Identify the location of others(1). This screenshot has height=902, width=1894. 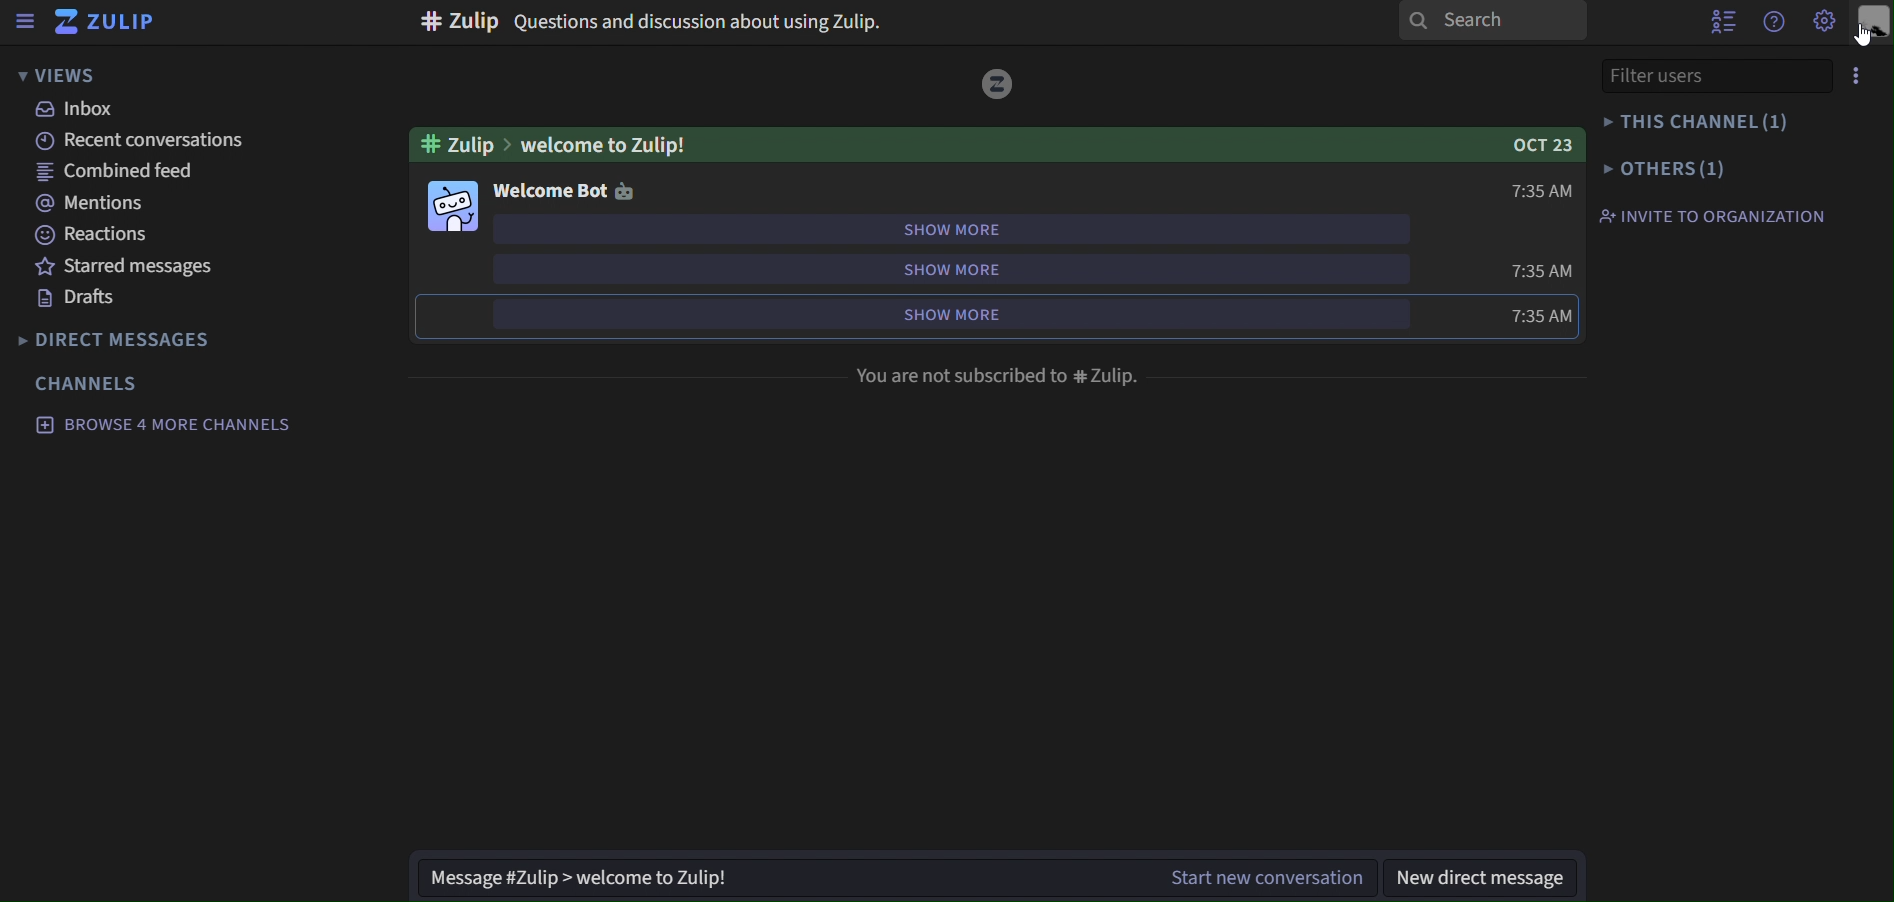
(1663, 168).